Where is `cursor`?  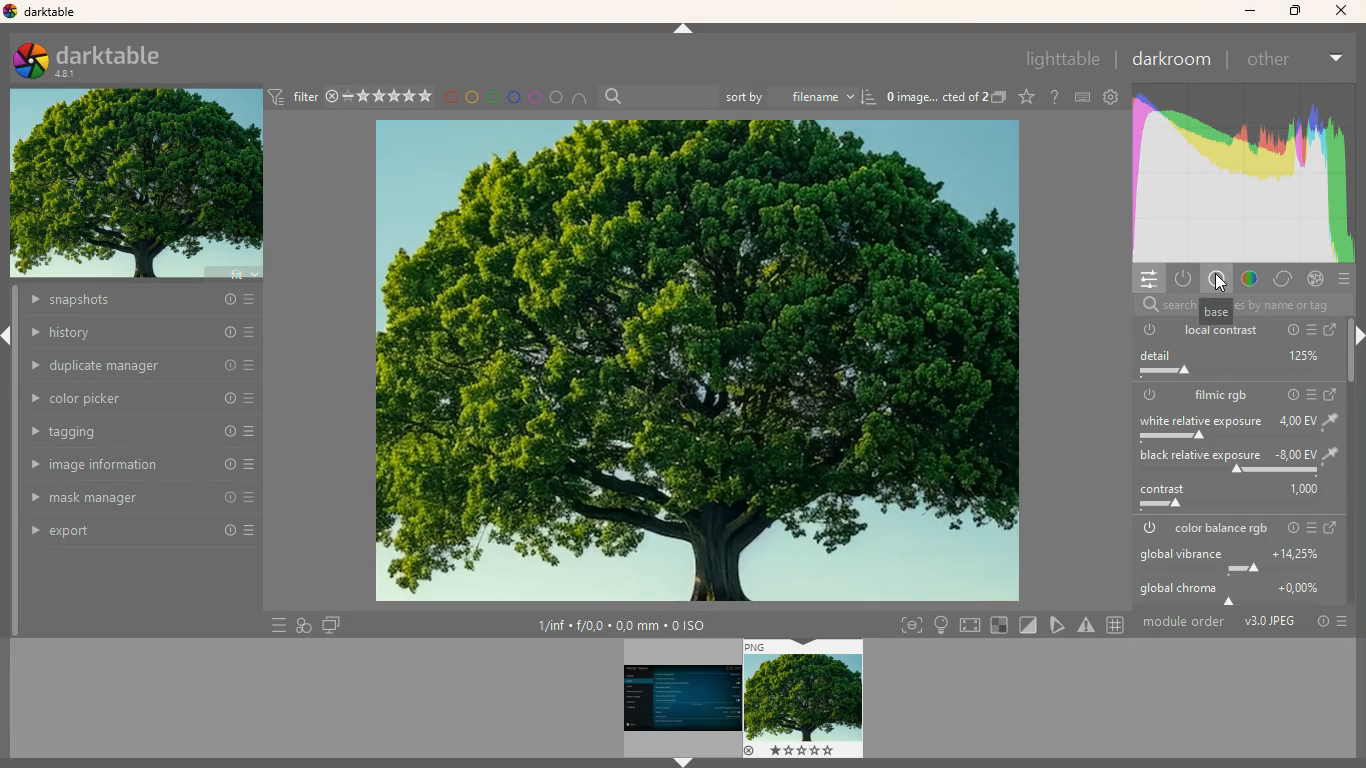 cursor is located at coordinates (1221, 283).